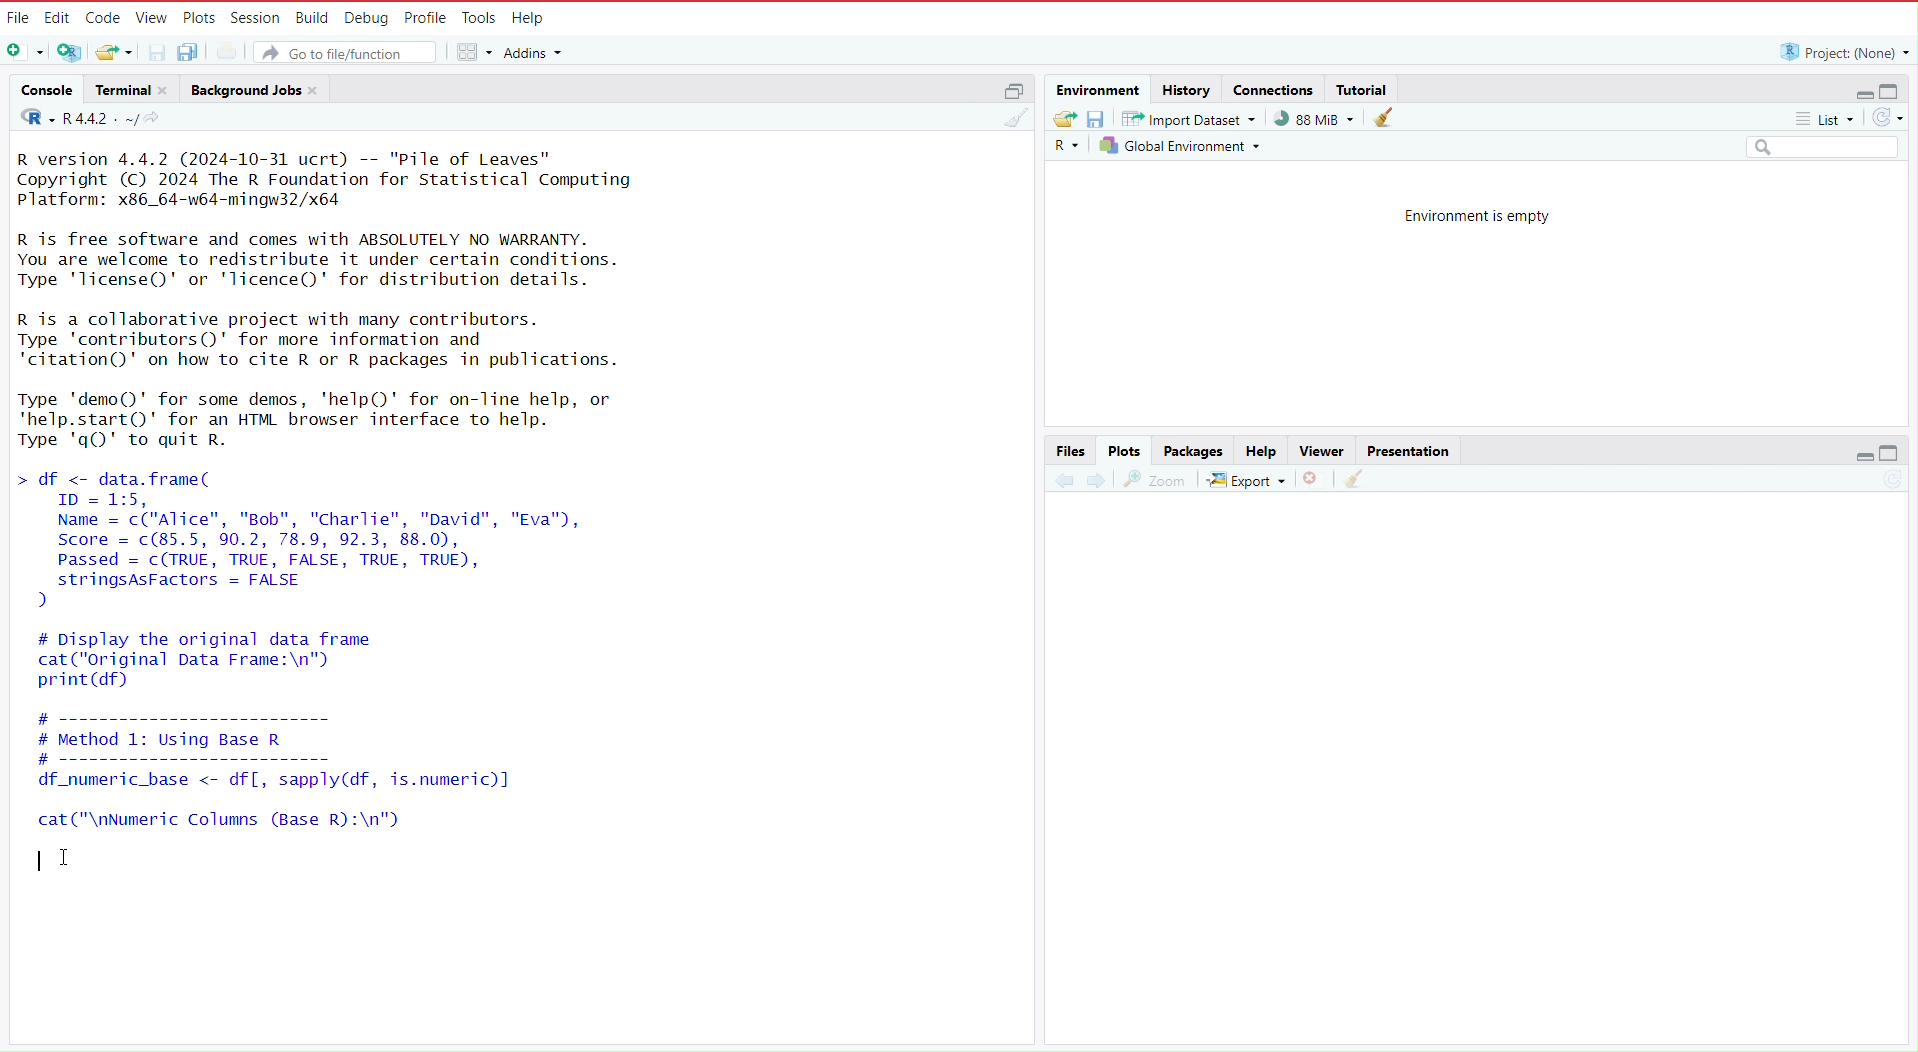  Describe the element at coordinates (1191, 119) in the screenshot. I see `Import dataset` at that location.